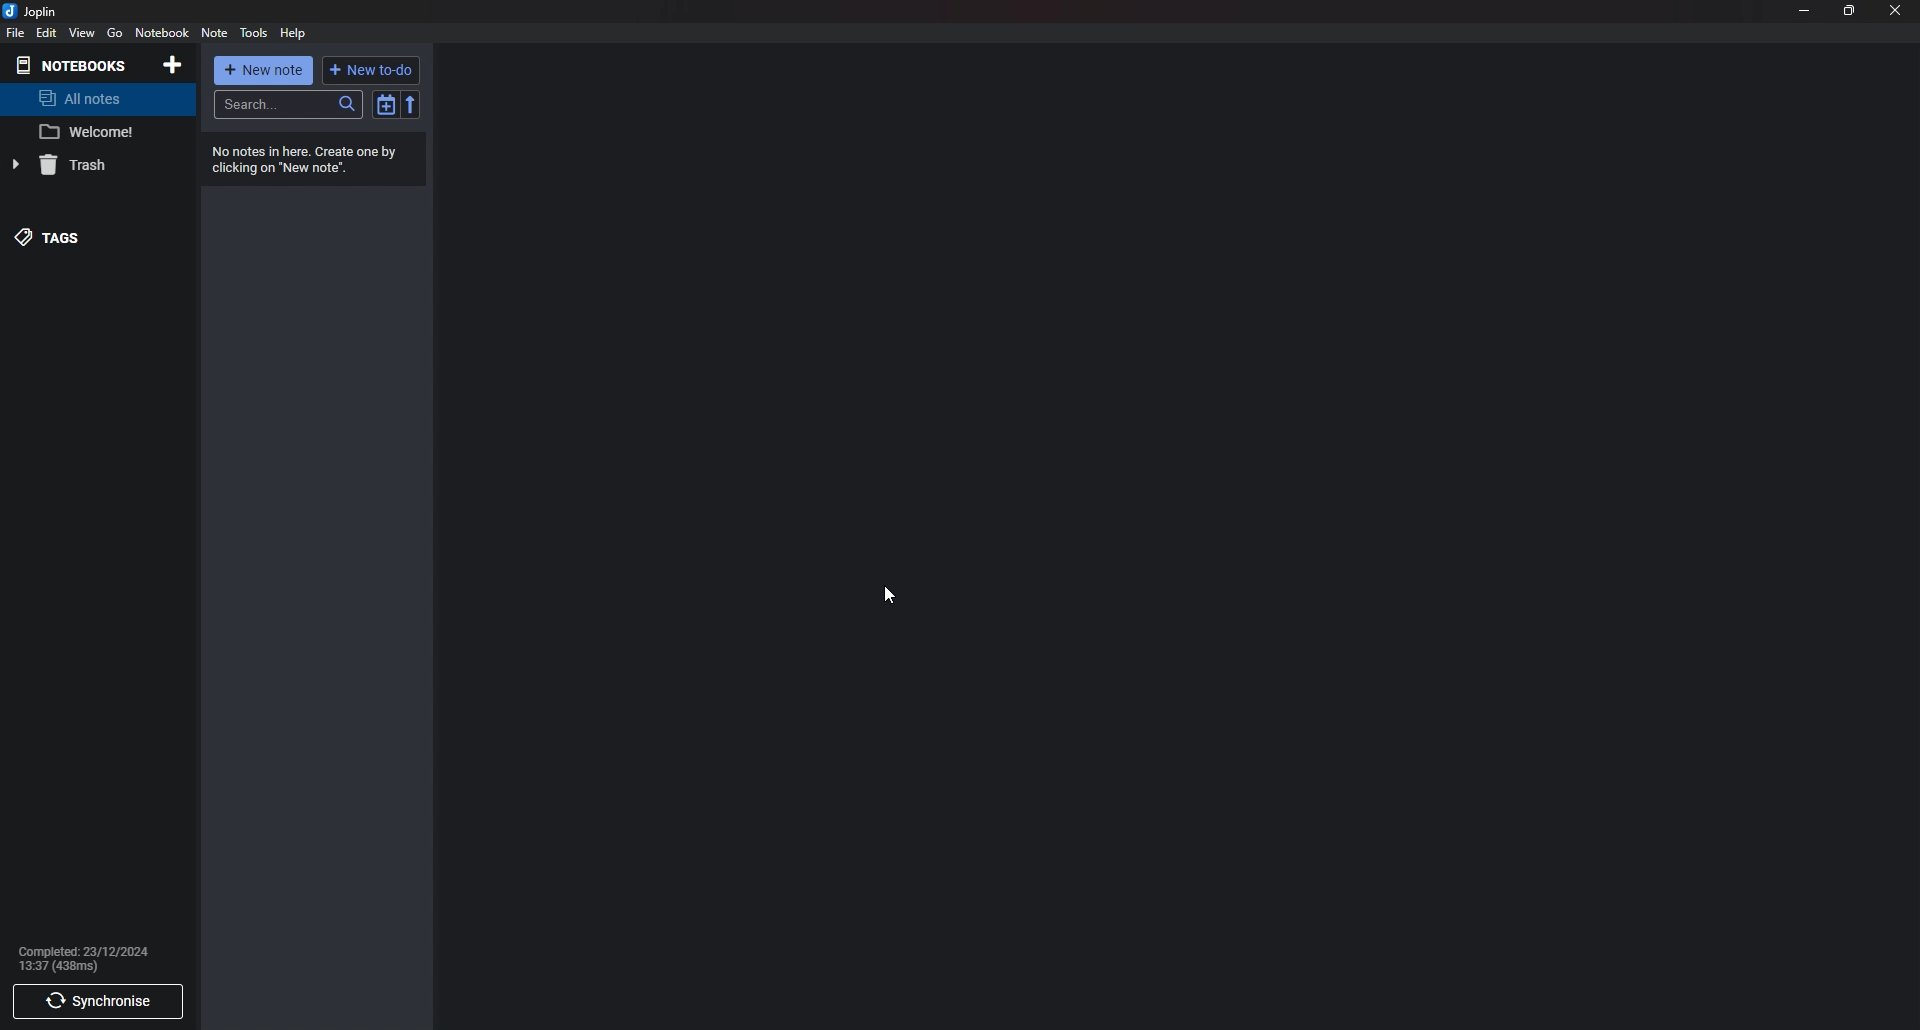  I want to click on help, so click(293, 33).